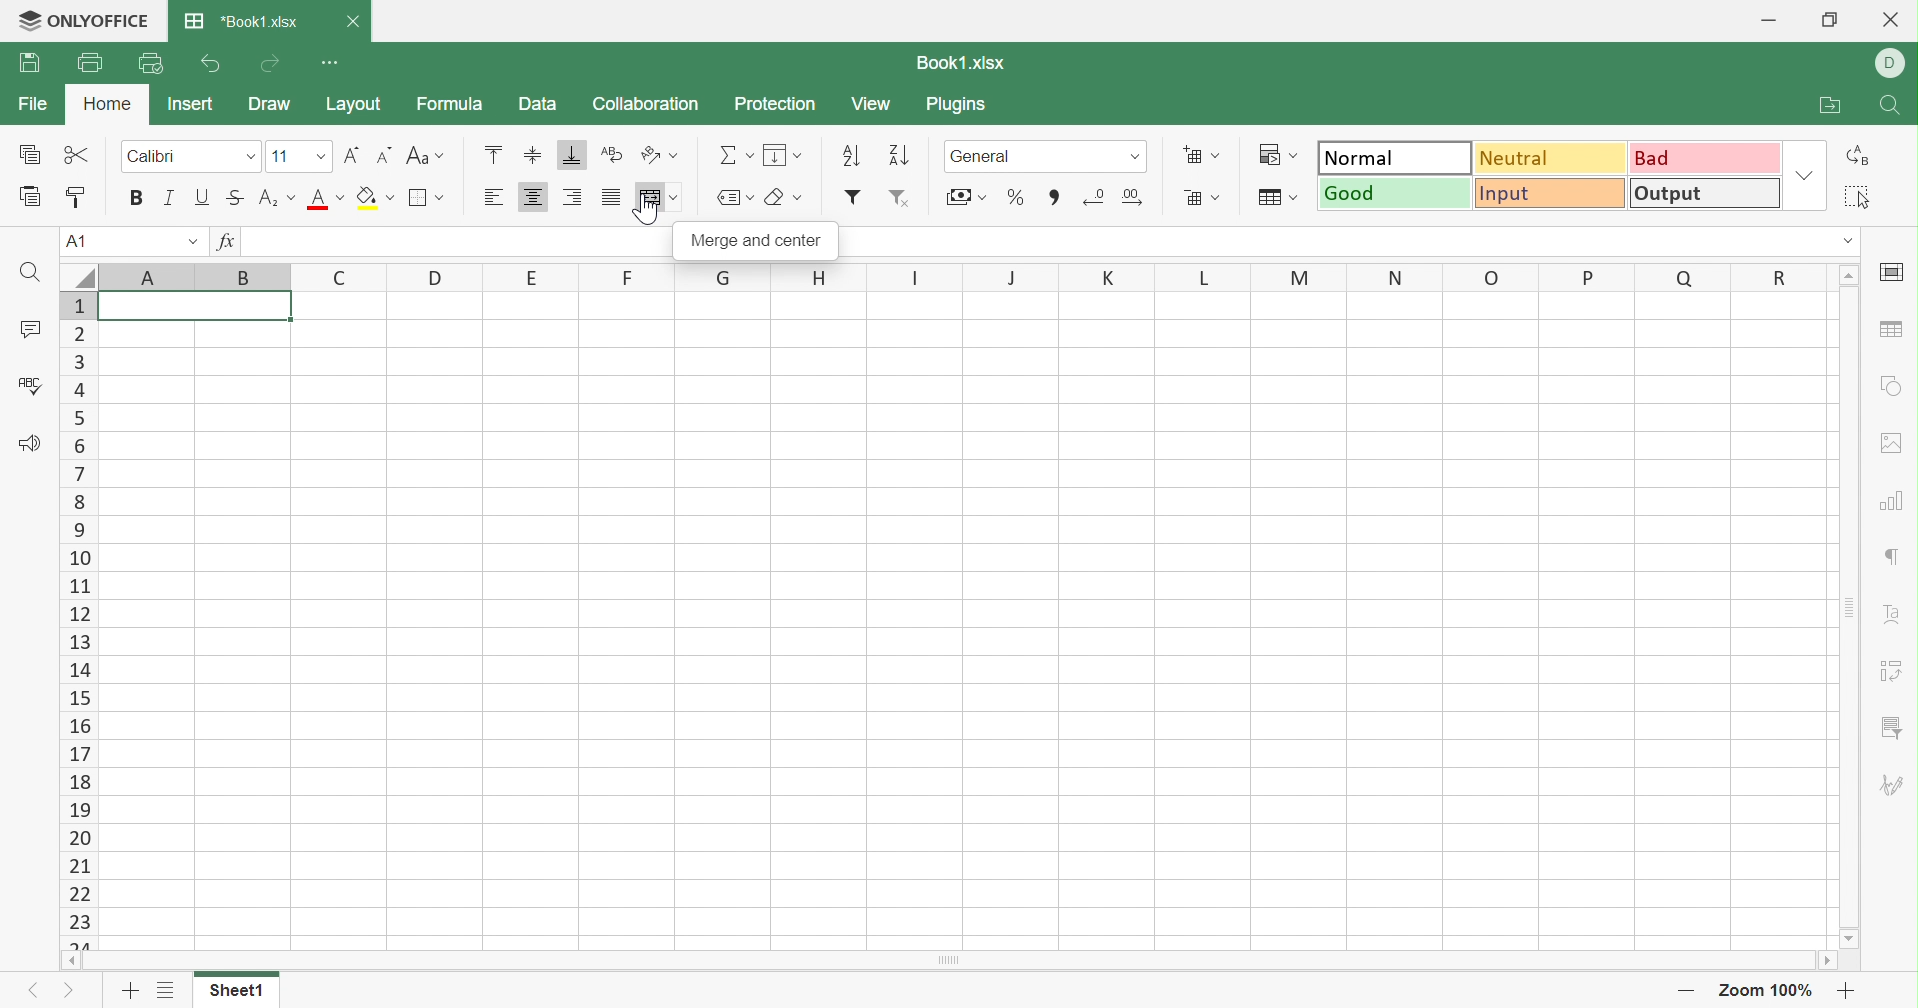 This screenshot has width=1918, height=1008. Describe the element at coordinates (1705, 194) in the screenshot. I see `Output` at that location.